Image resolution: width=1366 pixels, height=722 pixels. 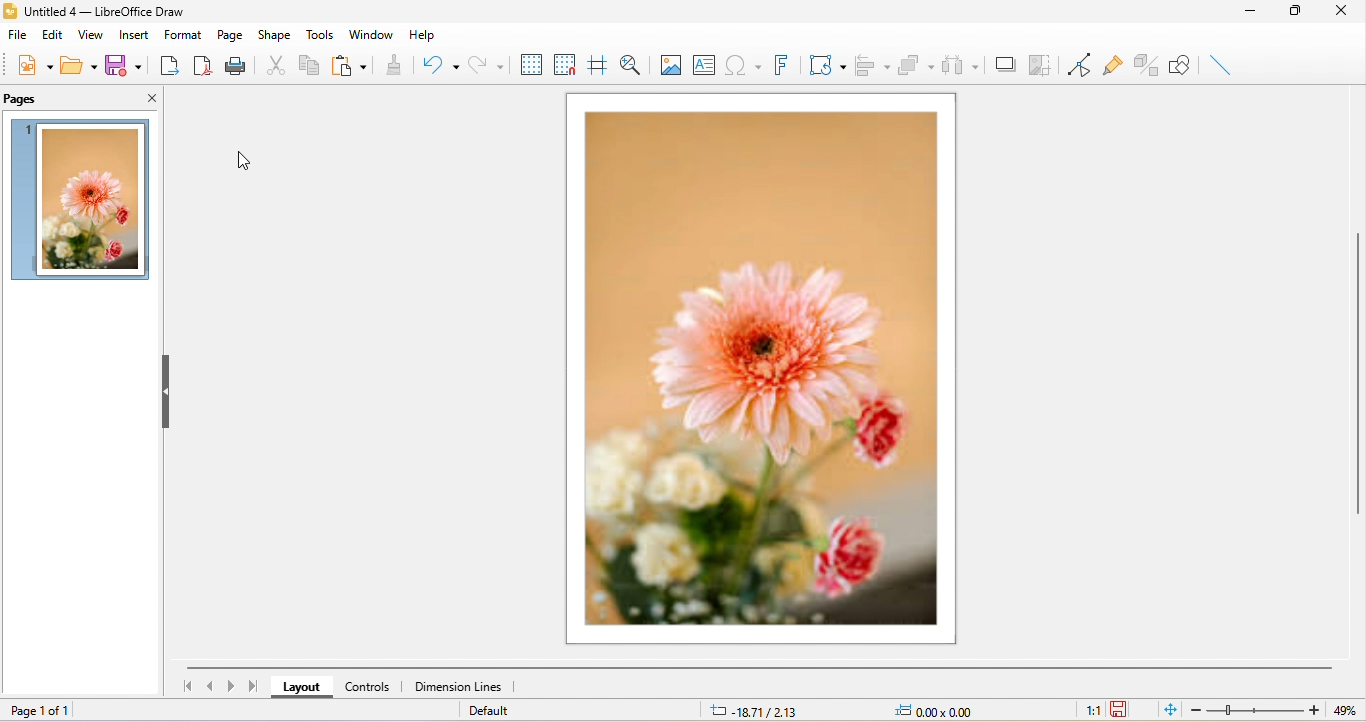 I want to click on -17.04/-1.54, so click(x=762, y=709).